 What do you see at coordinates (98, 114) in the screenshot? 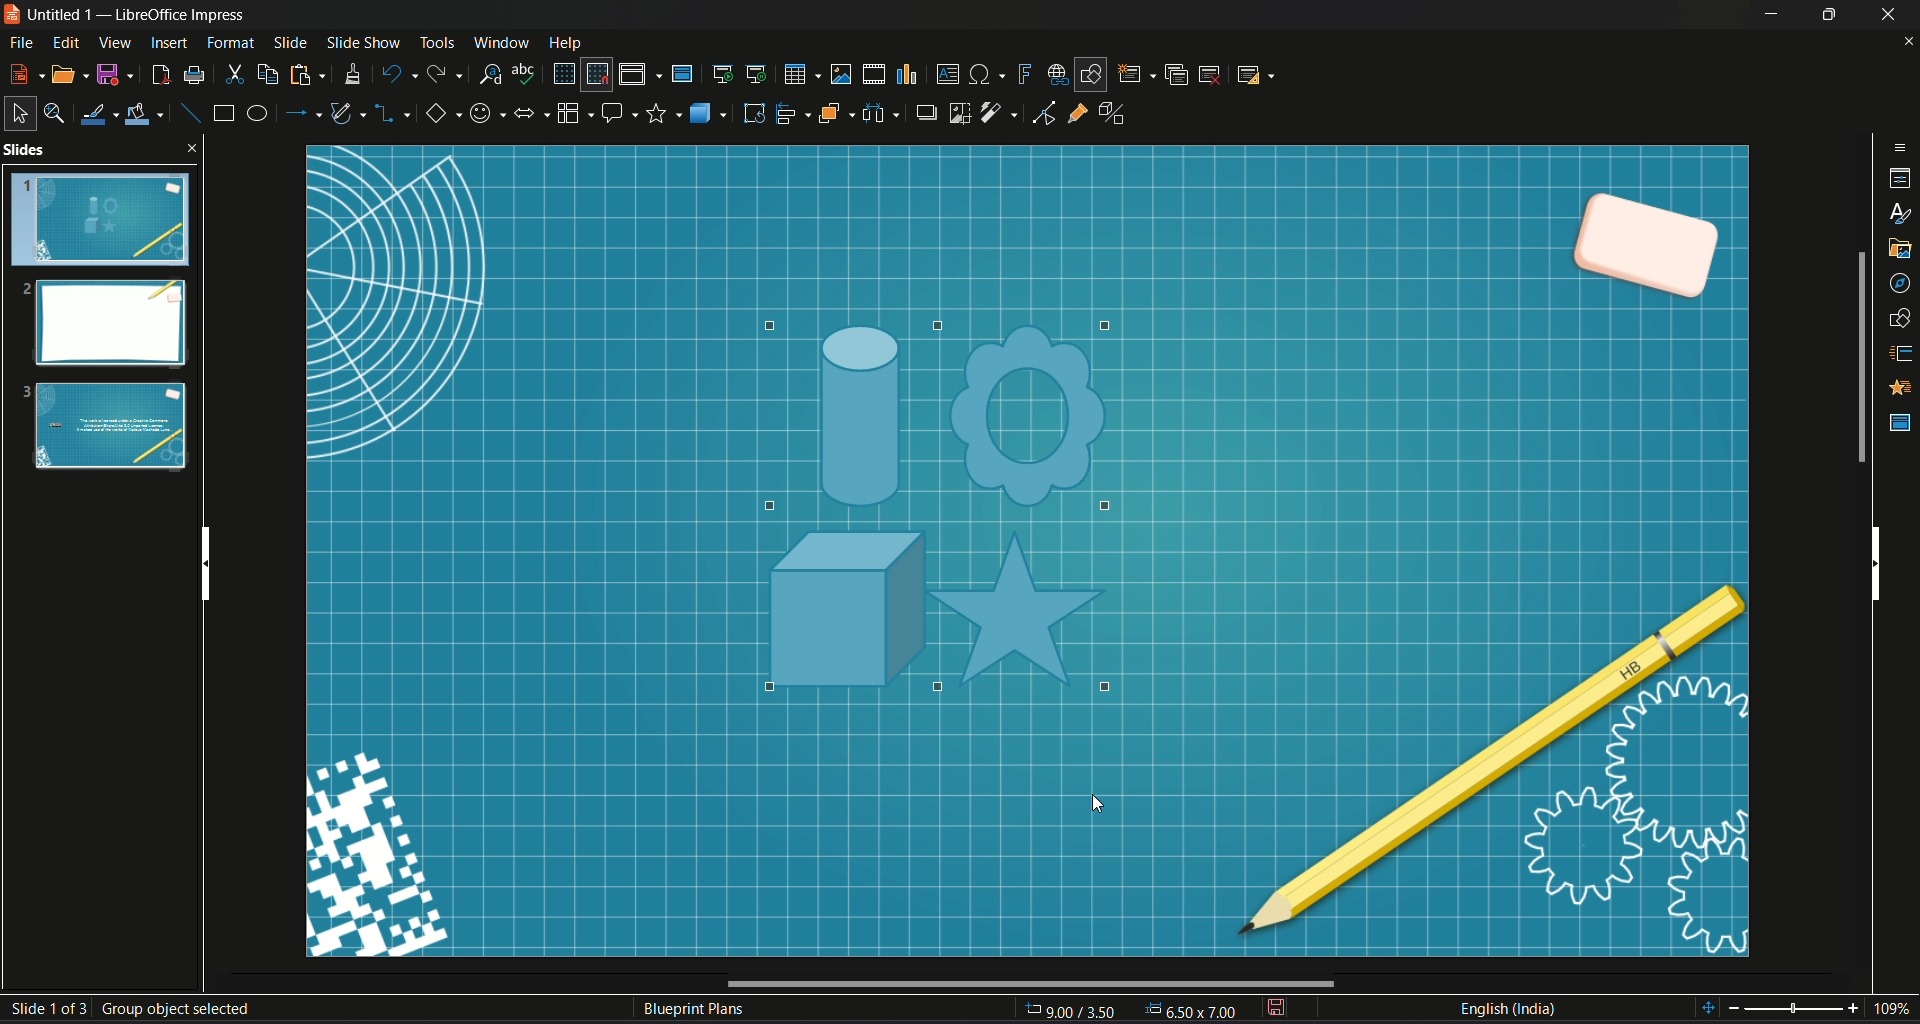
I see `line color` at bounding box center [98, 114].